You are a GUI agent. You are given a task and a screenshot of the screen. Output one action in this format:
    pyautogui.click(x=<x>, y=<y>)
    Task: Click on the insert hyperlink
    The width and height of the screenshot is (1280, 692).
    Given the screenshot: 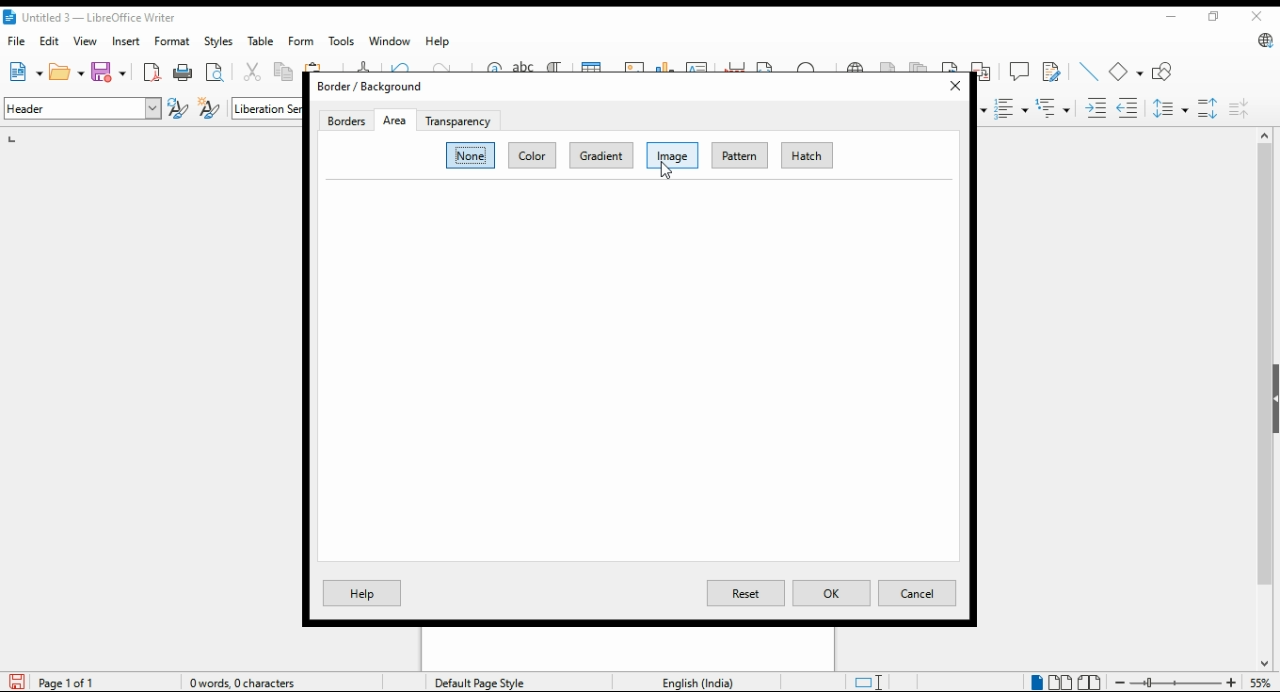 What is the action you would take?
    pyautogui.click(x=856, y=65)
    